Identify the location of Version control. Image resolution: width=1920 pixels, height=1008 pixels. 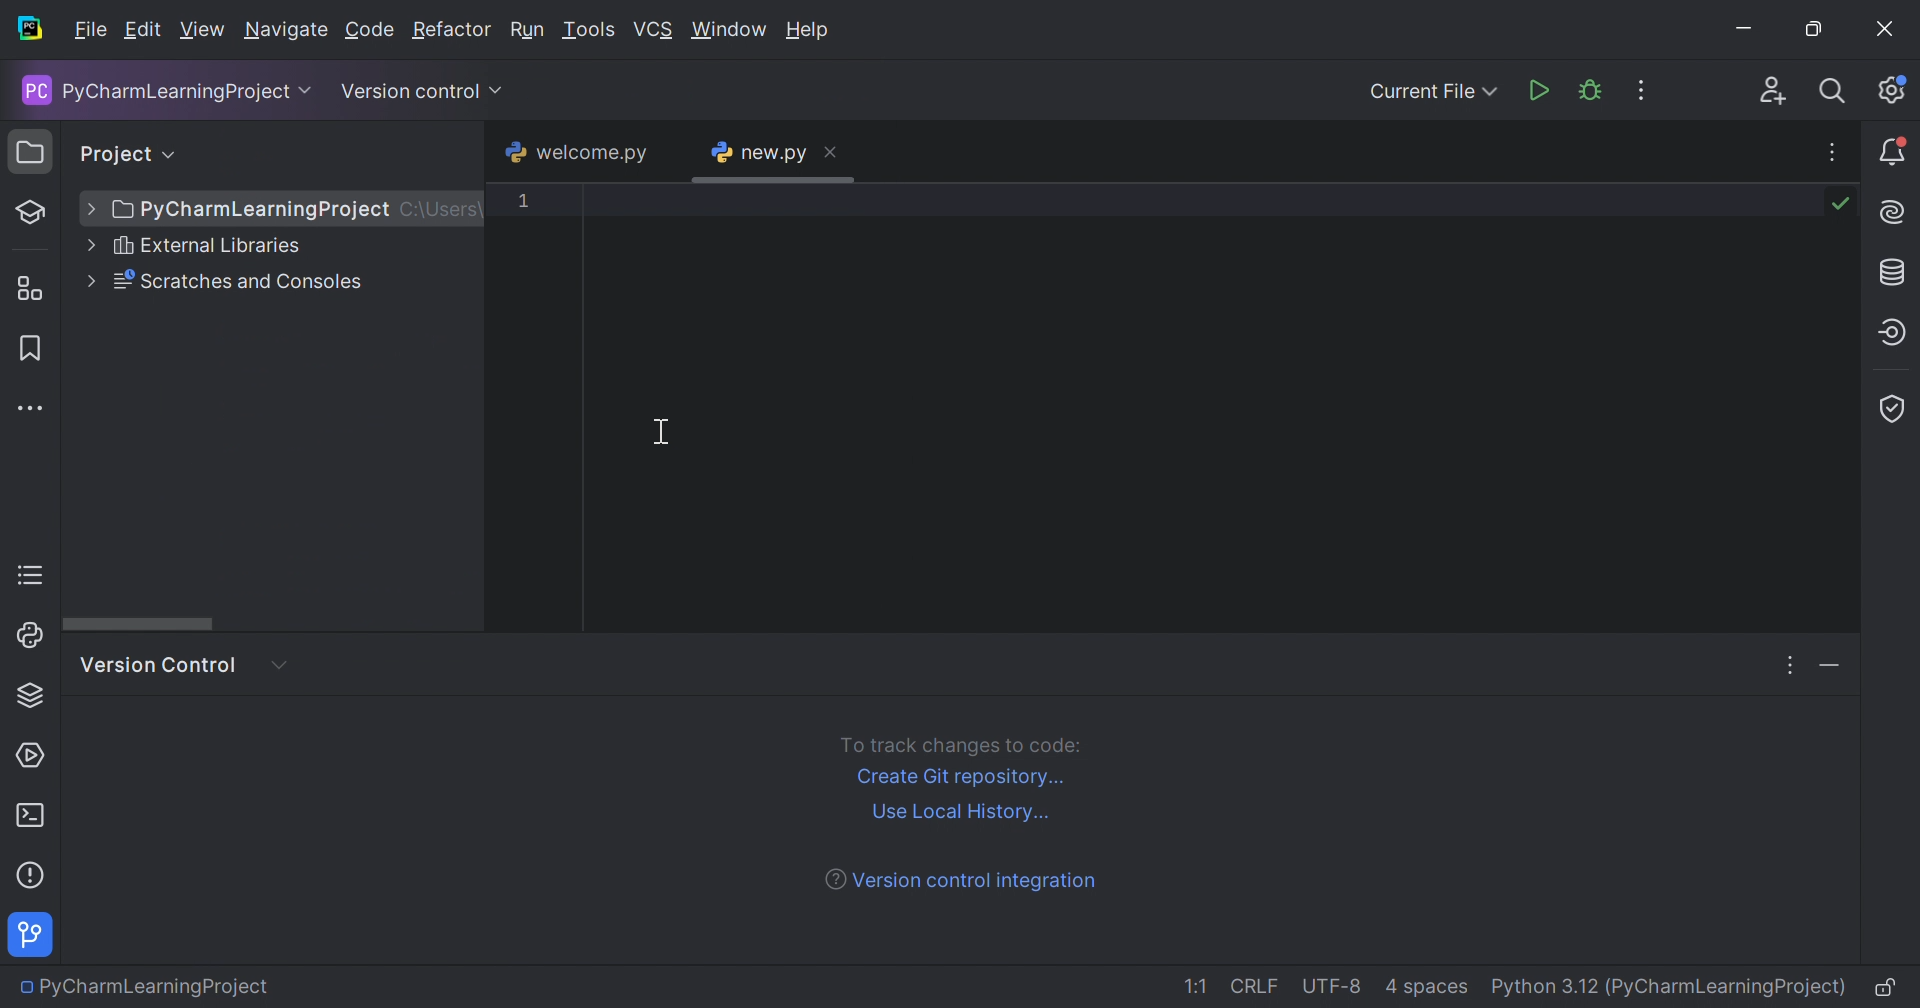
(425, 94).